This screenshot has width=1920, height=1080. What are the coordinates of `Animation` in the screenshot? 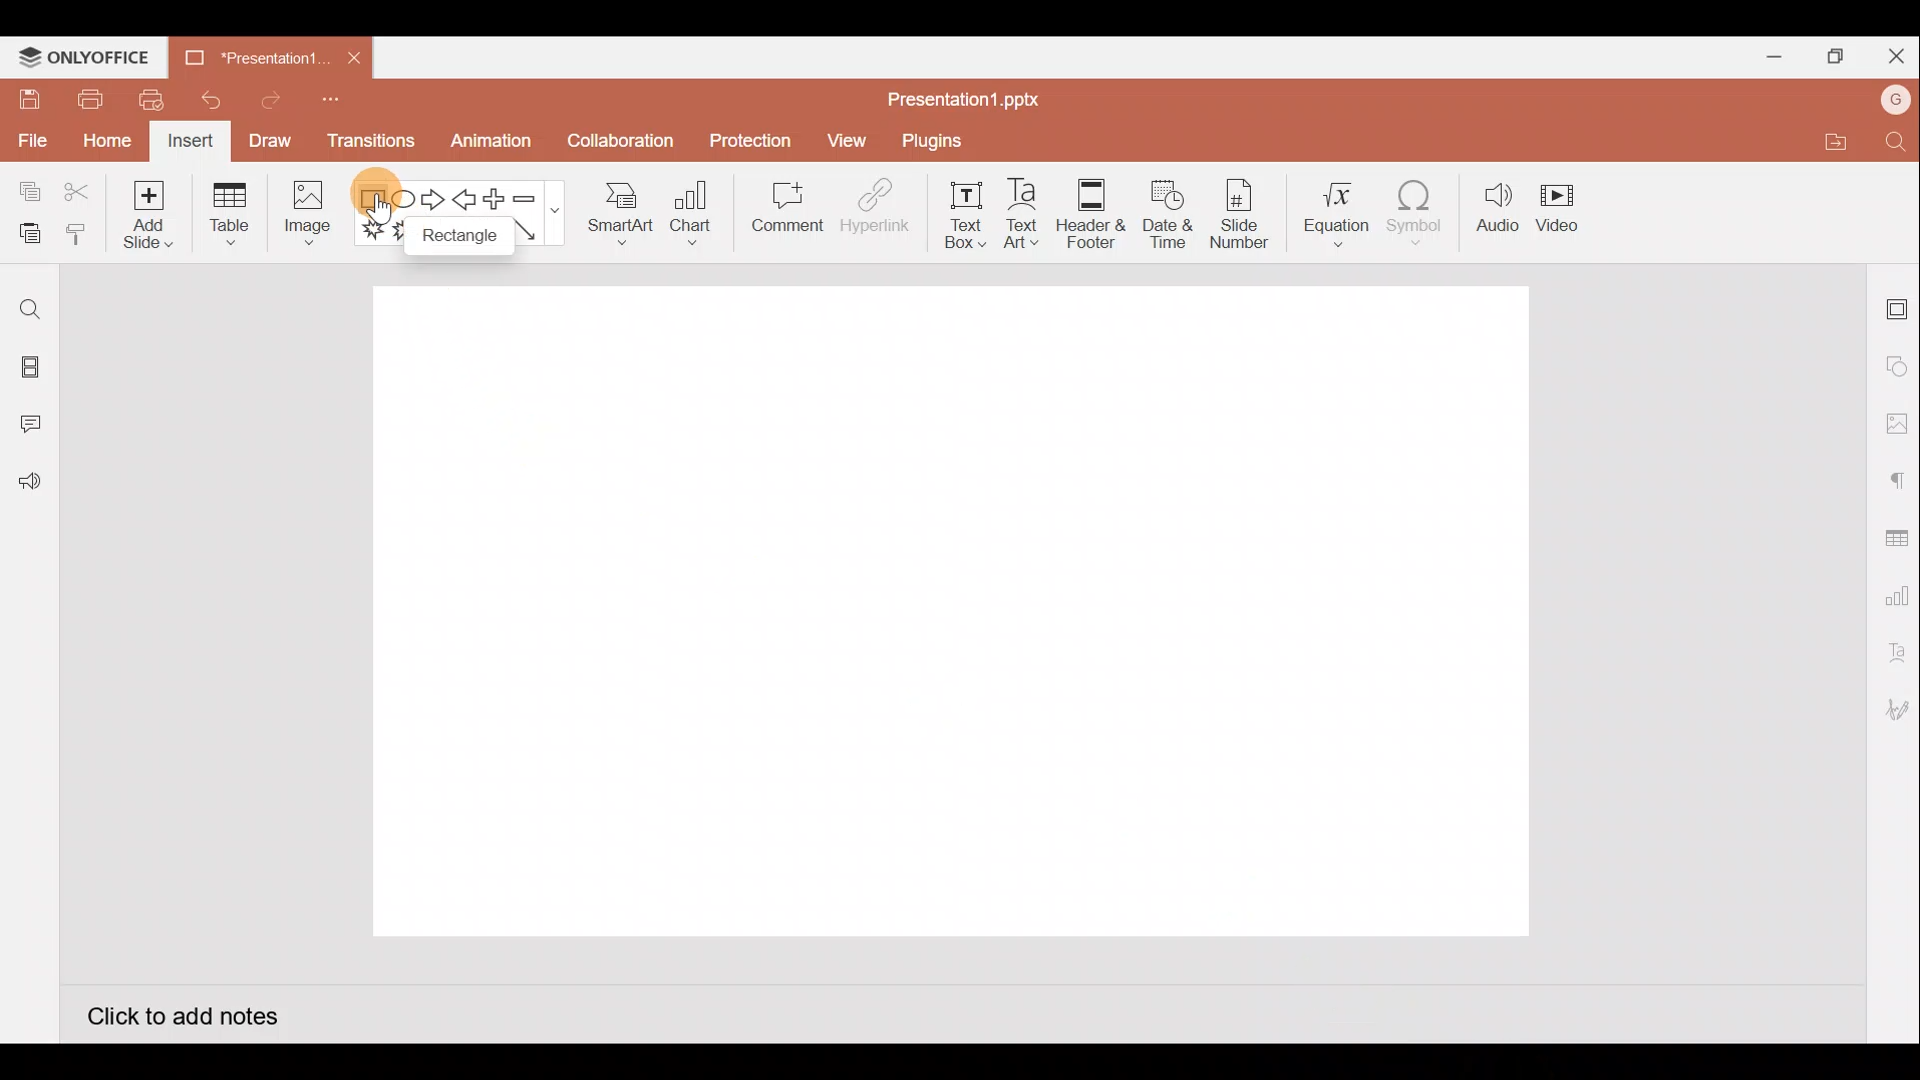 It's located at (493, 146).